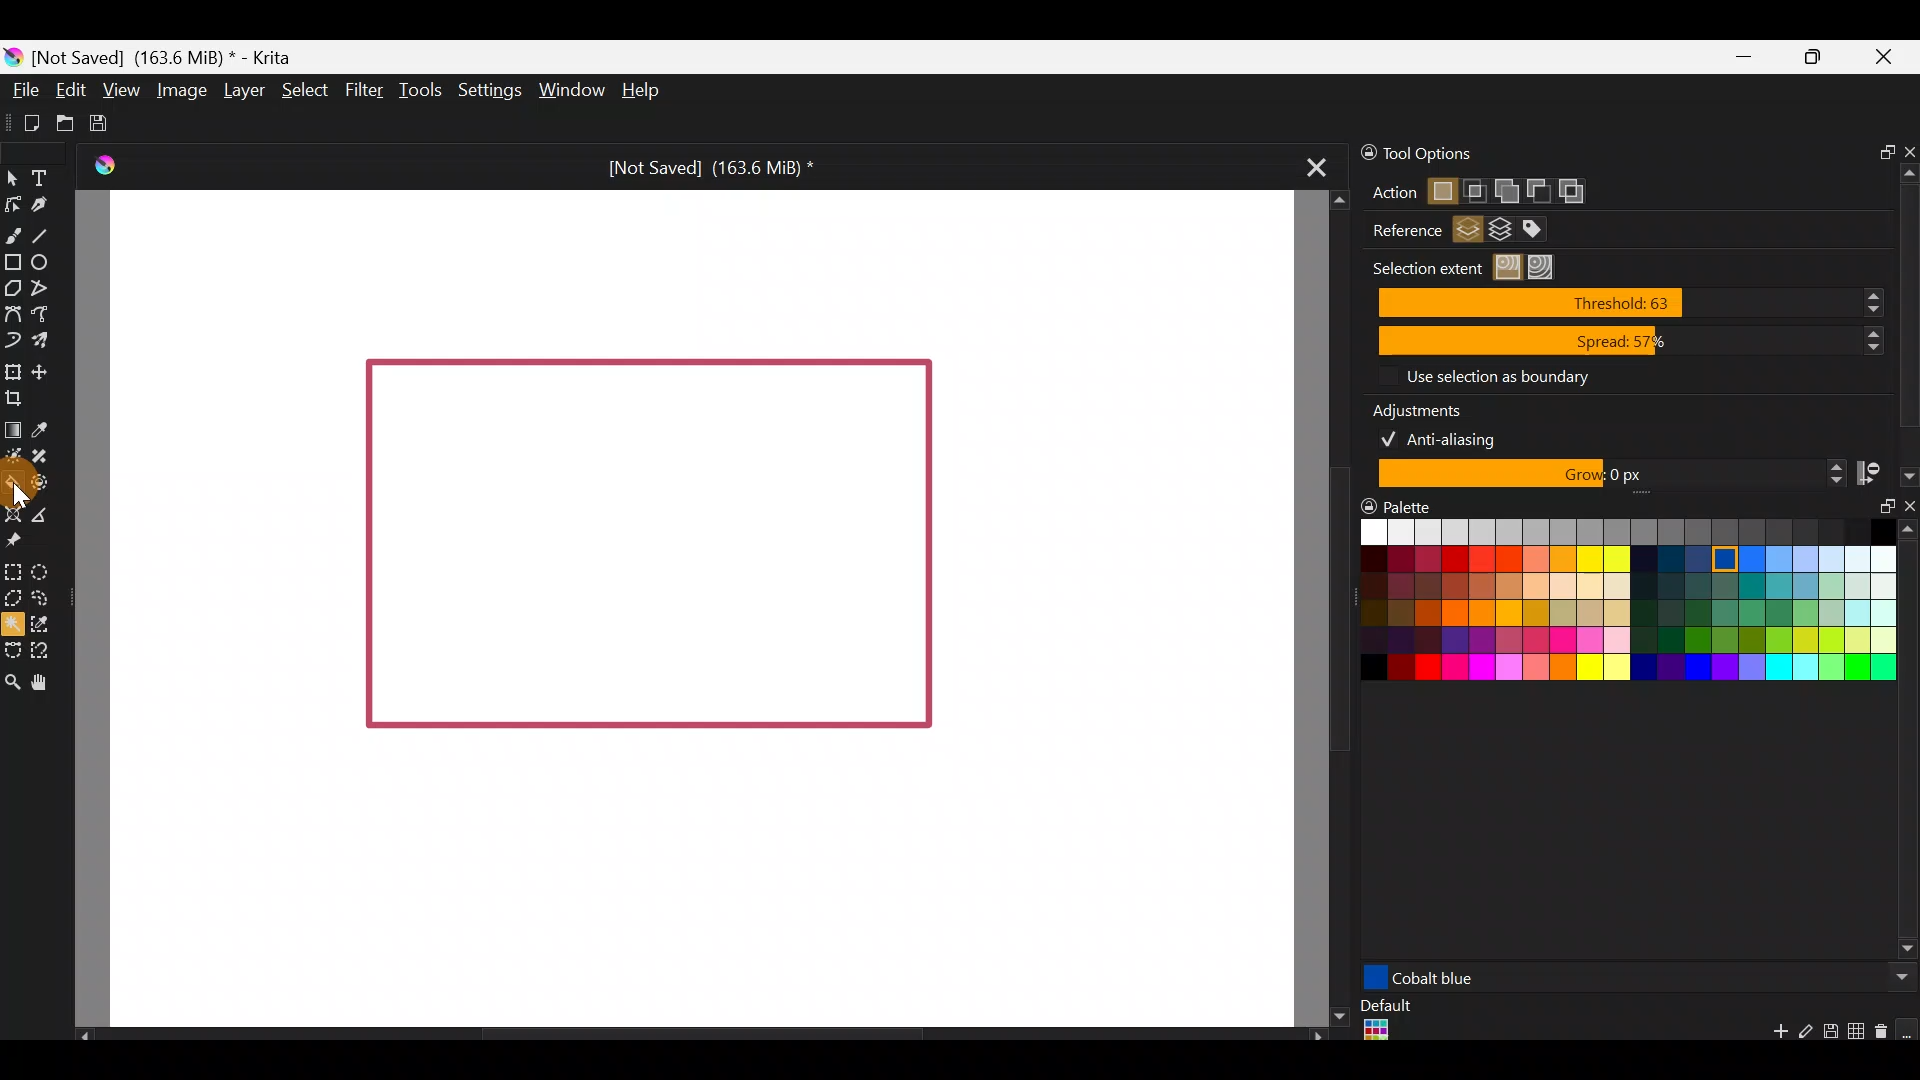  Describe the element at coordinates (708, 164) in the screenshot. I see `[Not Saved] (163.6 MiB) *` at that location.